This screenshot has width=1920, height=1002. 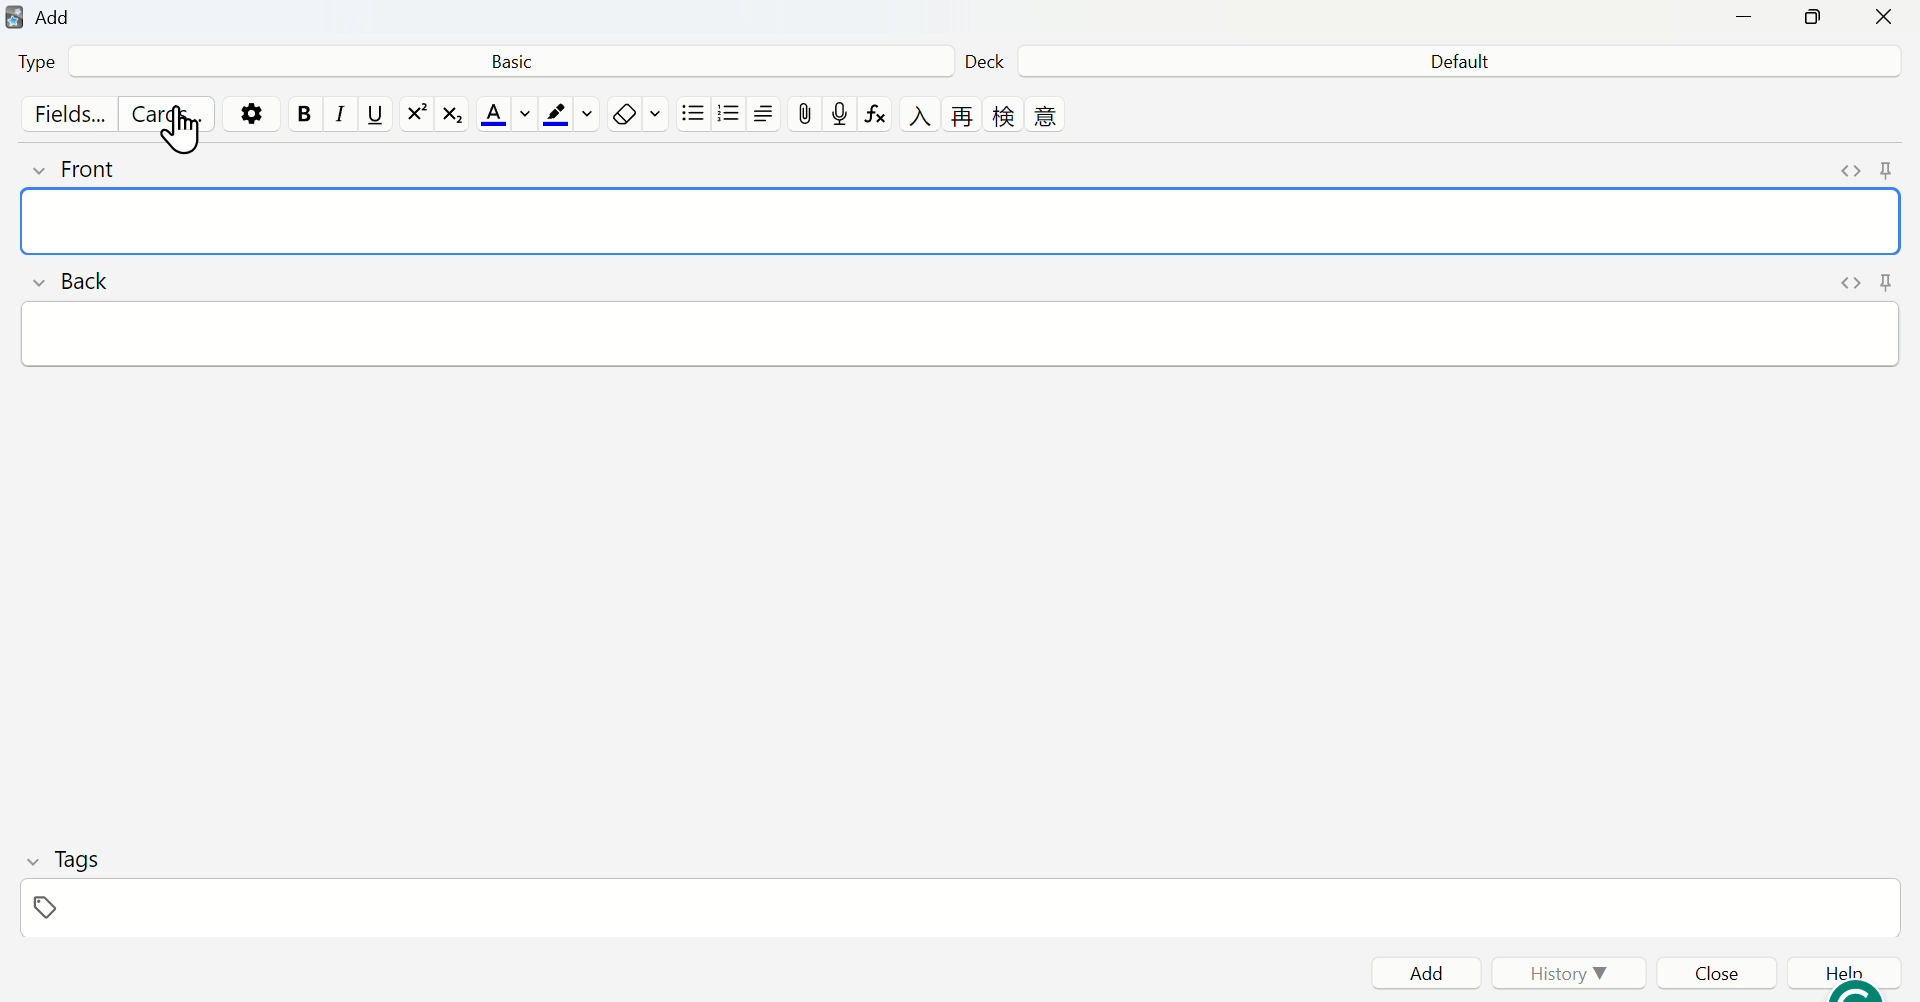 What do you see at coordinates (638, 115) in the screenshot?
I see `Remove formatting` at bounding box center [638, 115].